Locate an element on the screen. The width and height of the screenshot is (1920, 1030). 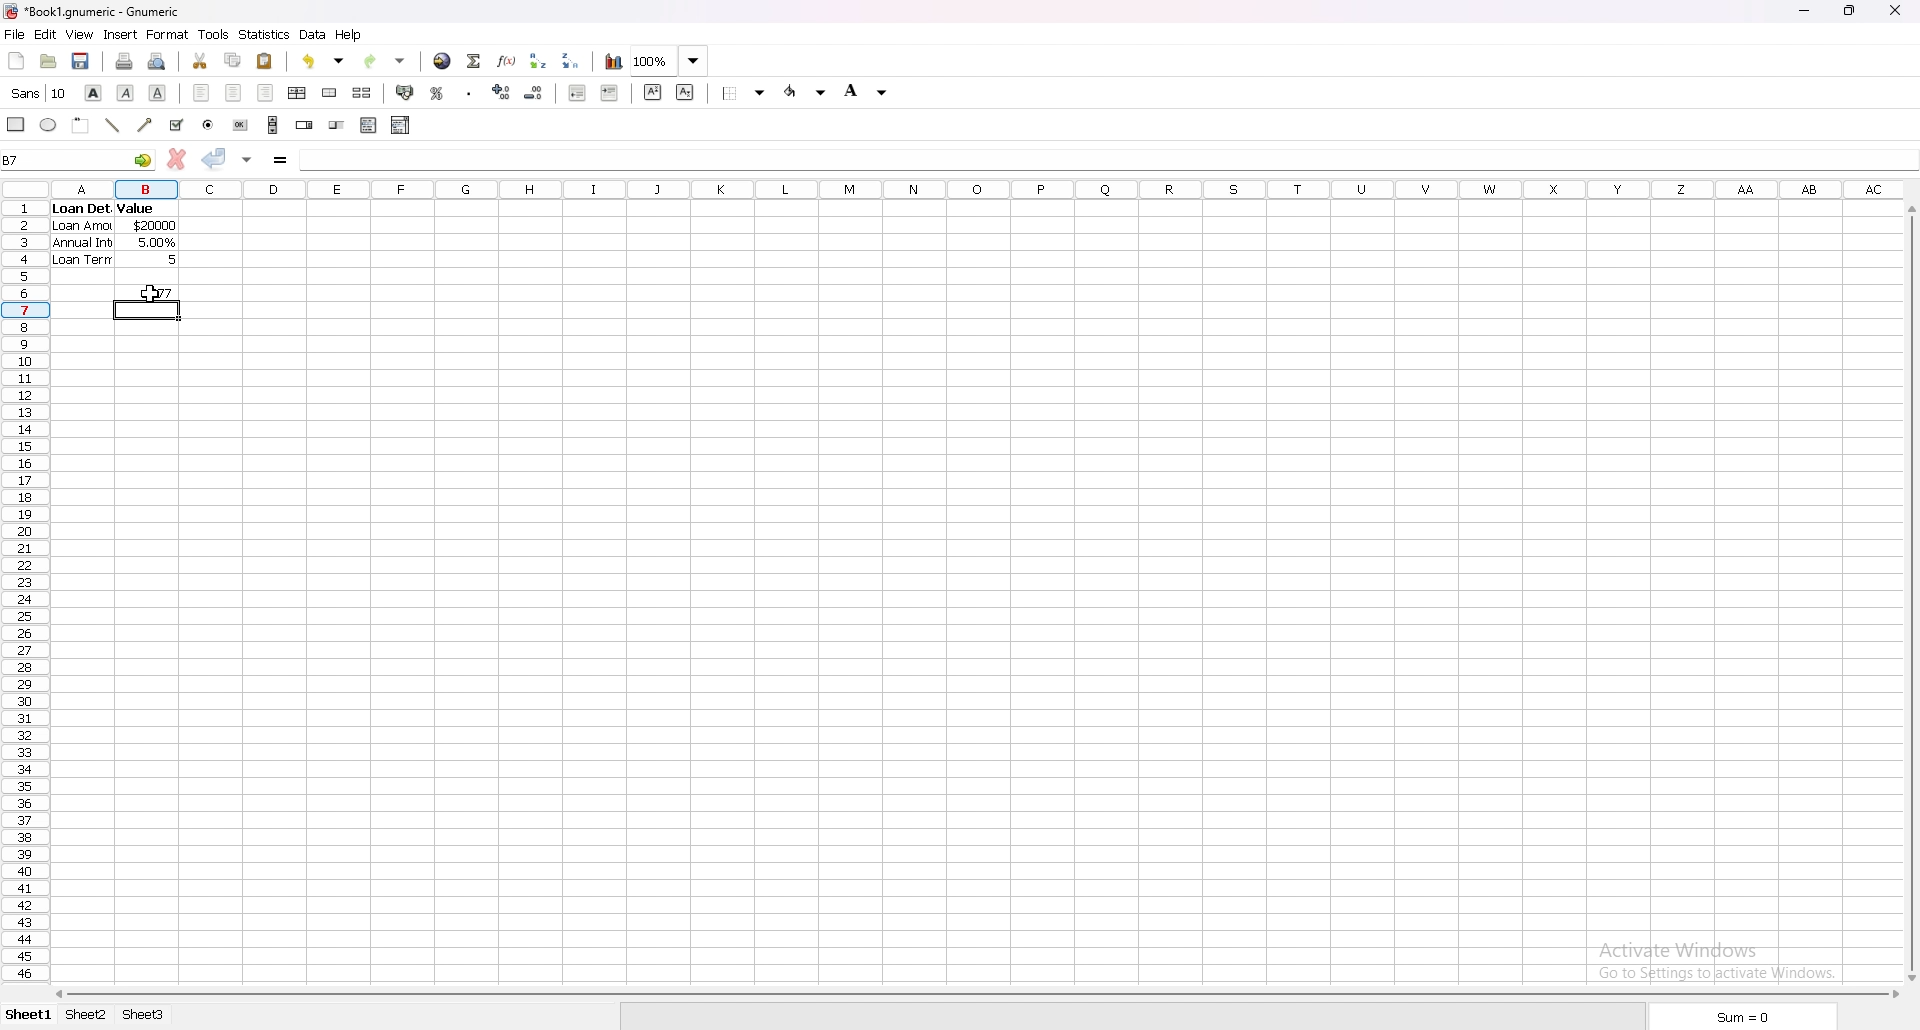
combo box is located at coordinates (402, 125).